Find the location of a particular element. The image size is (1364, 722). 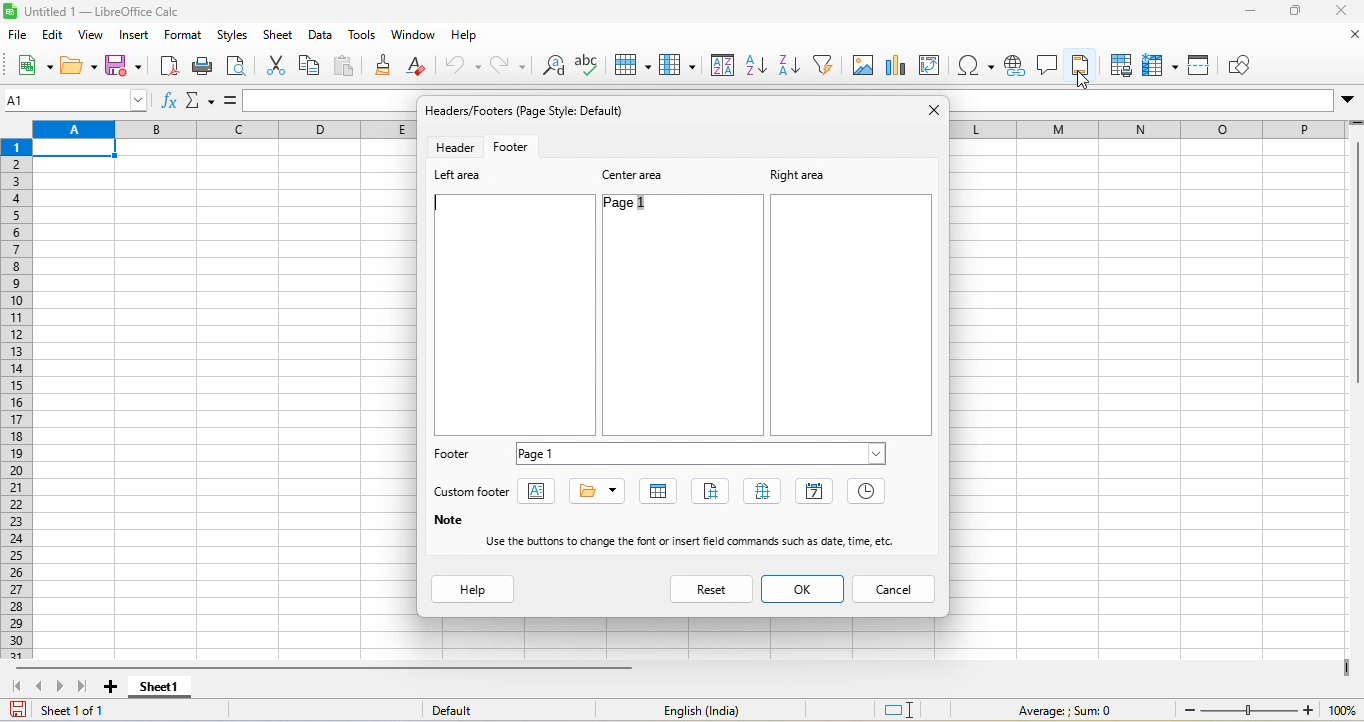

footer is located at coordinates (454, 456).